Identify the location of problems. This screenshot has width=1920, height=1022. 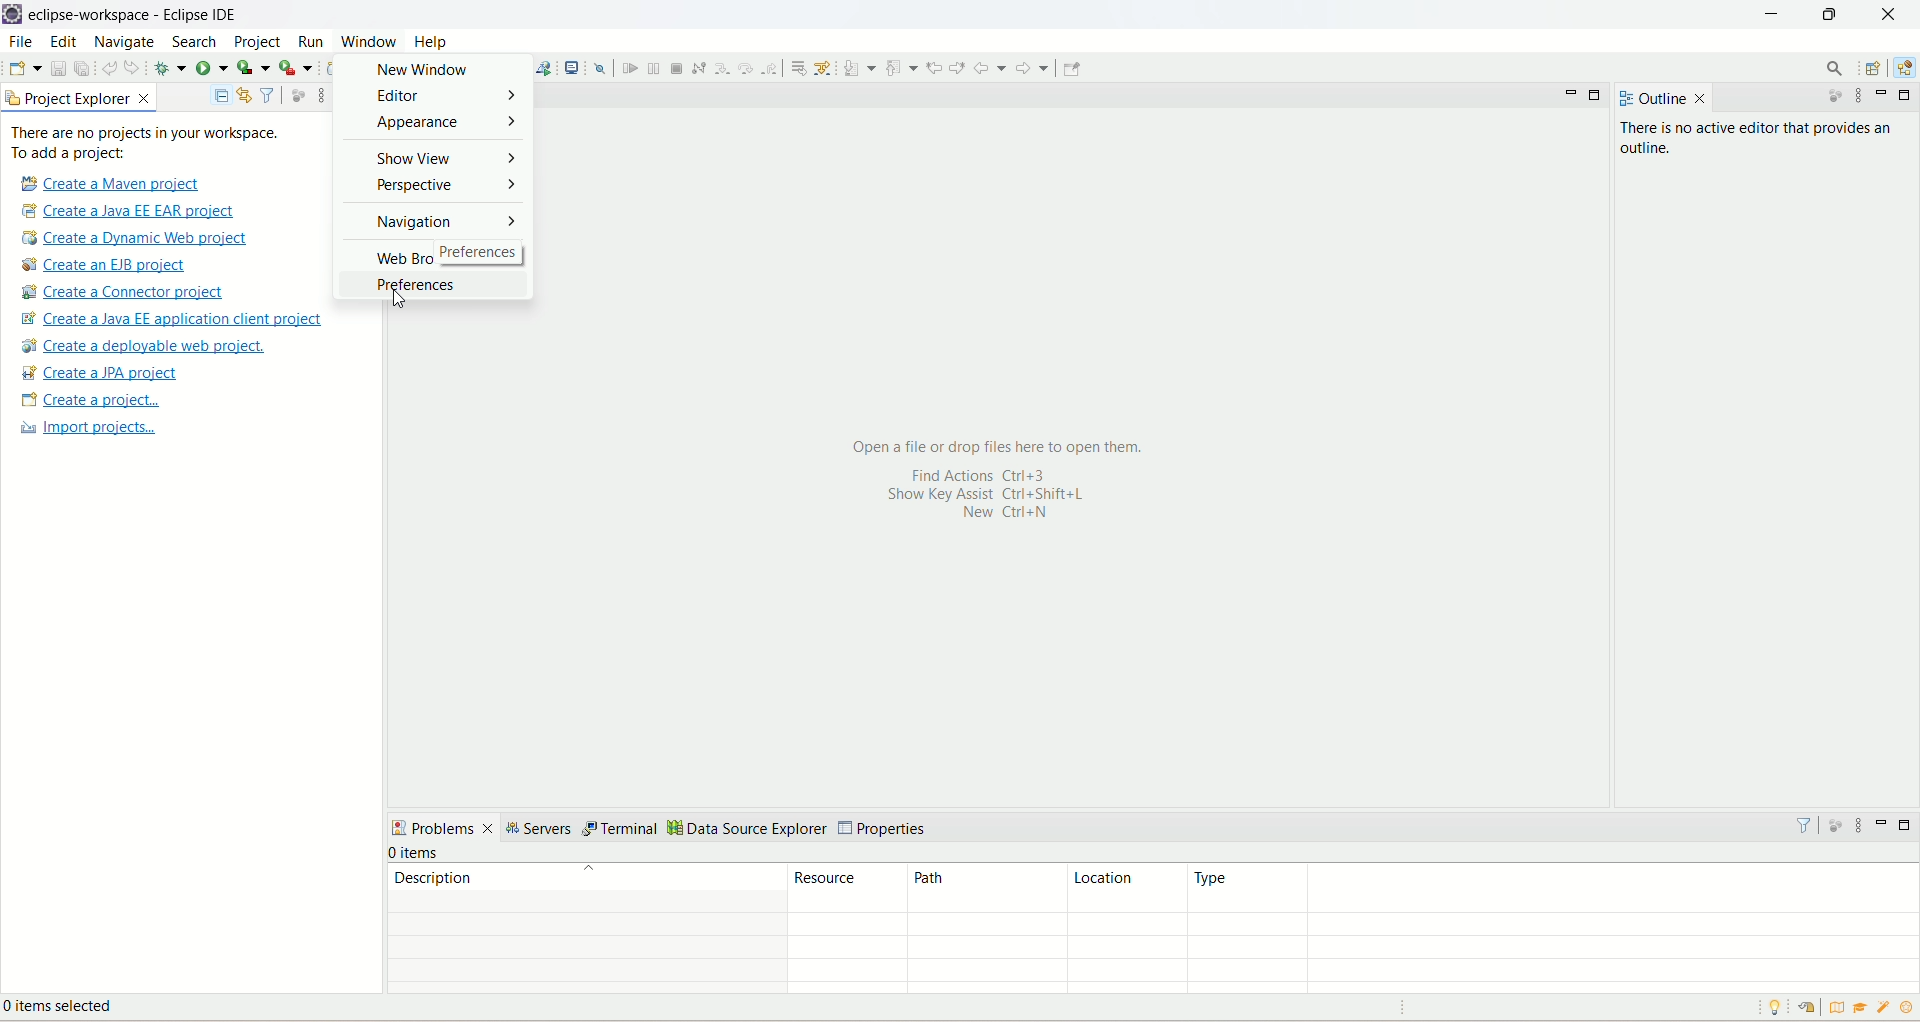
(443, 827).